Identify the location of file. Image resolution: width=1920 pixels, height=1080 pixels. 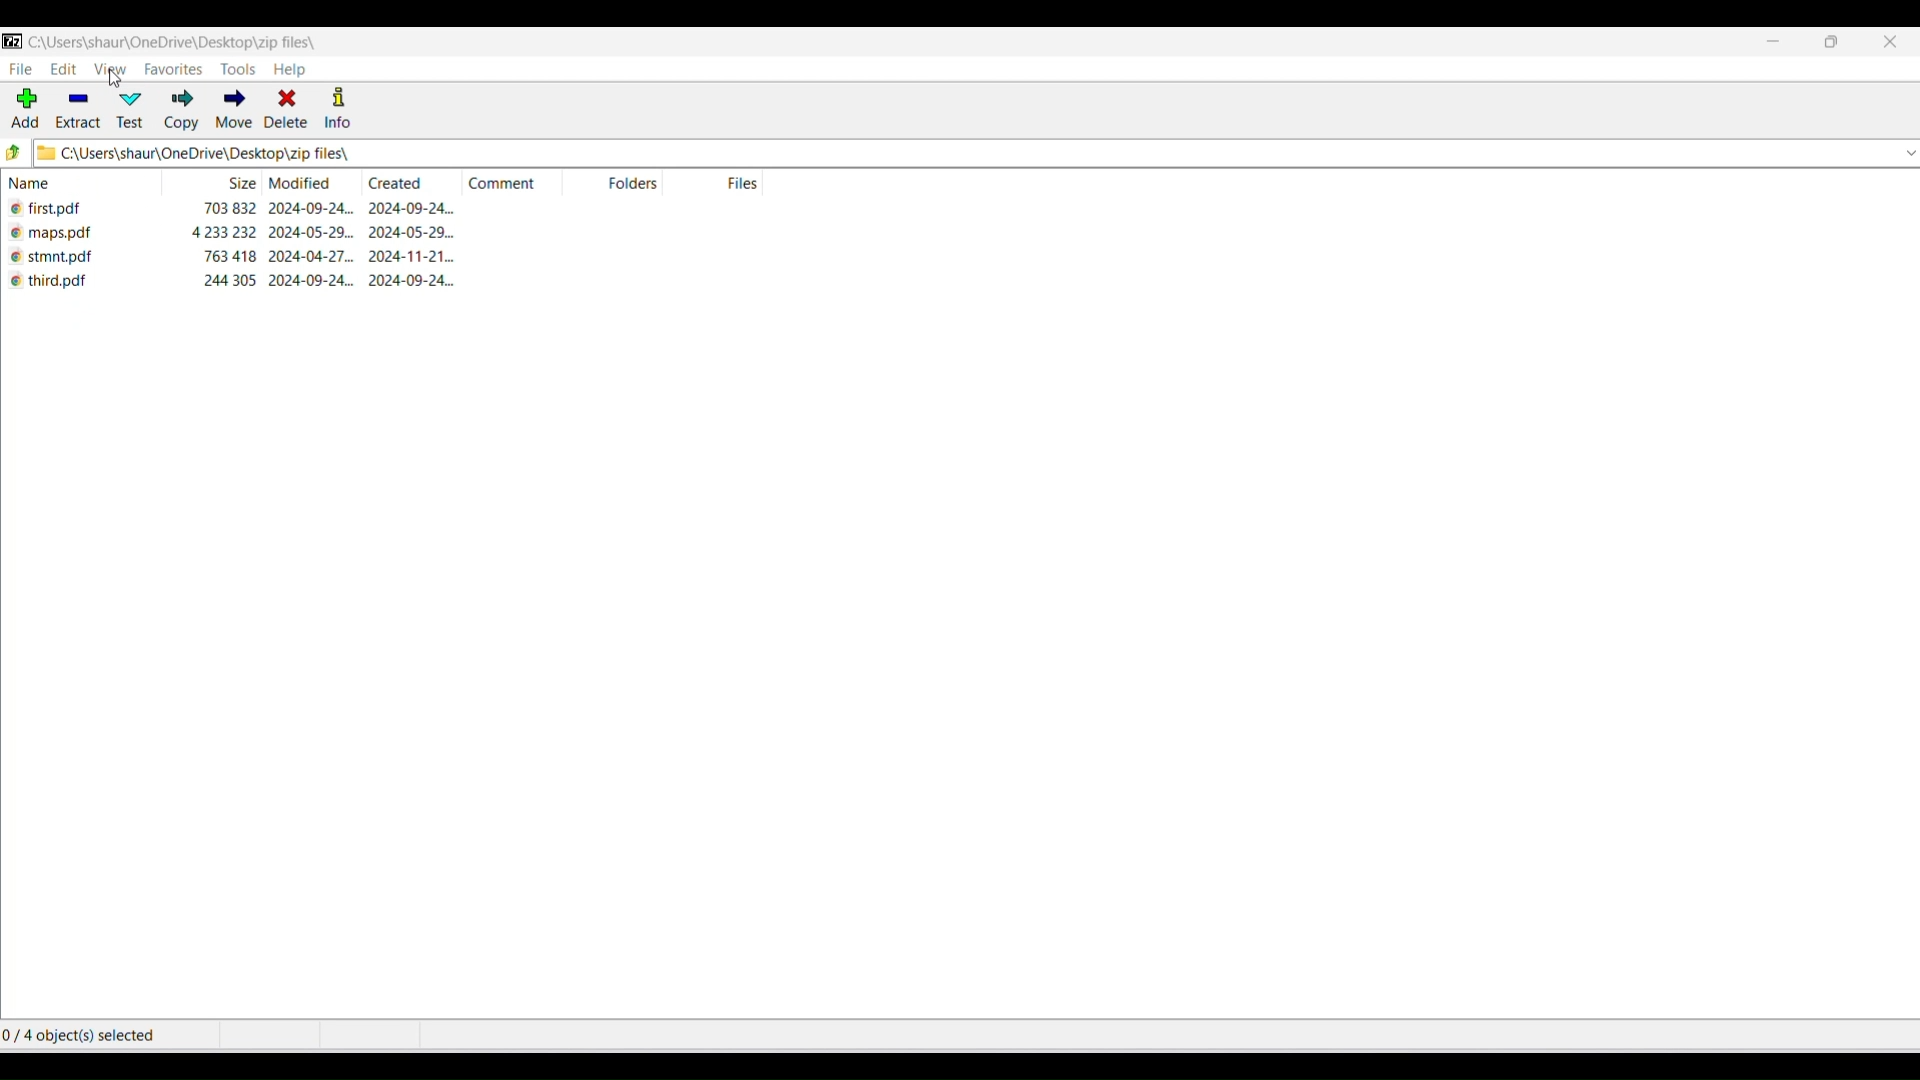
(21, 70).